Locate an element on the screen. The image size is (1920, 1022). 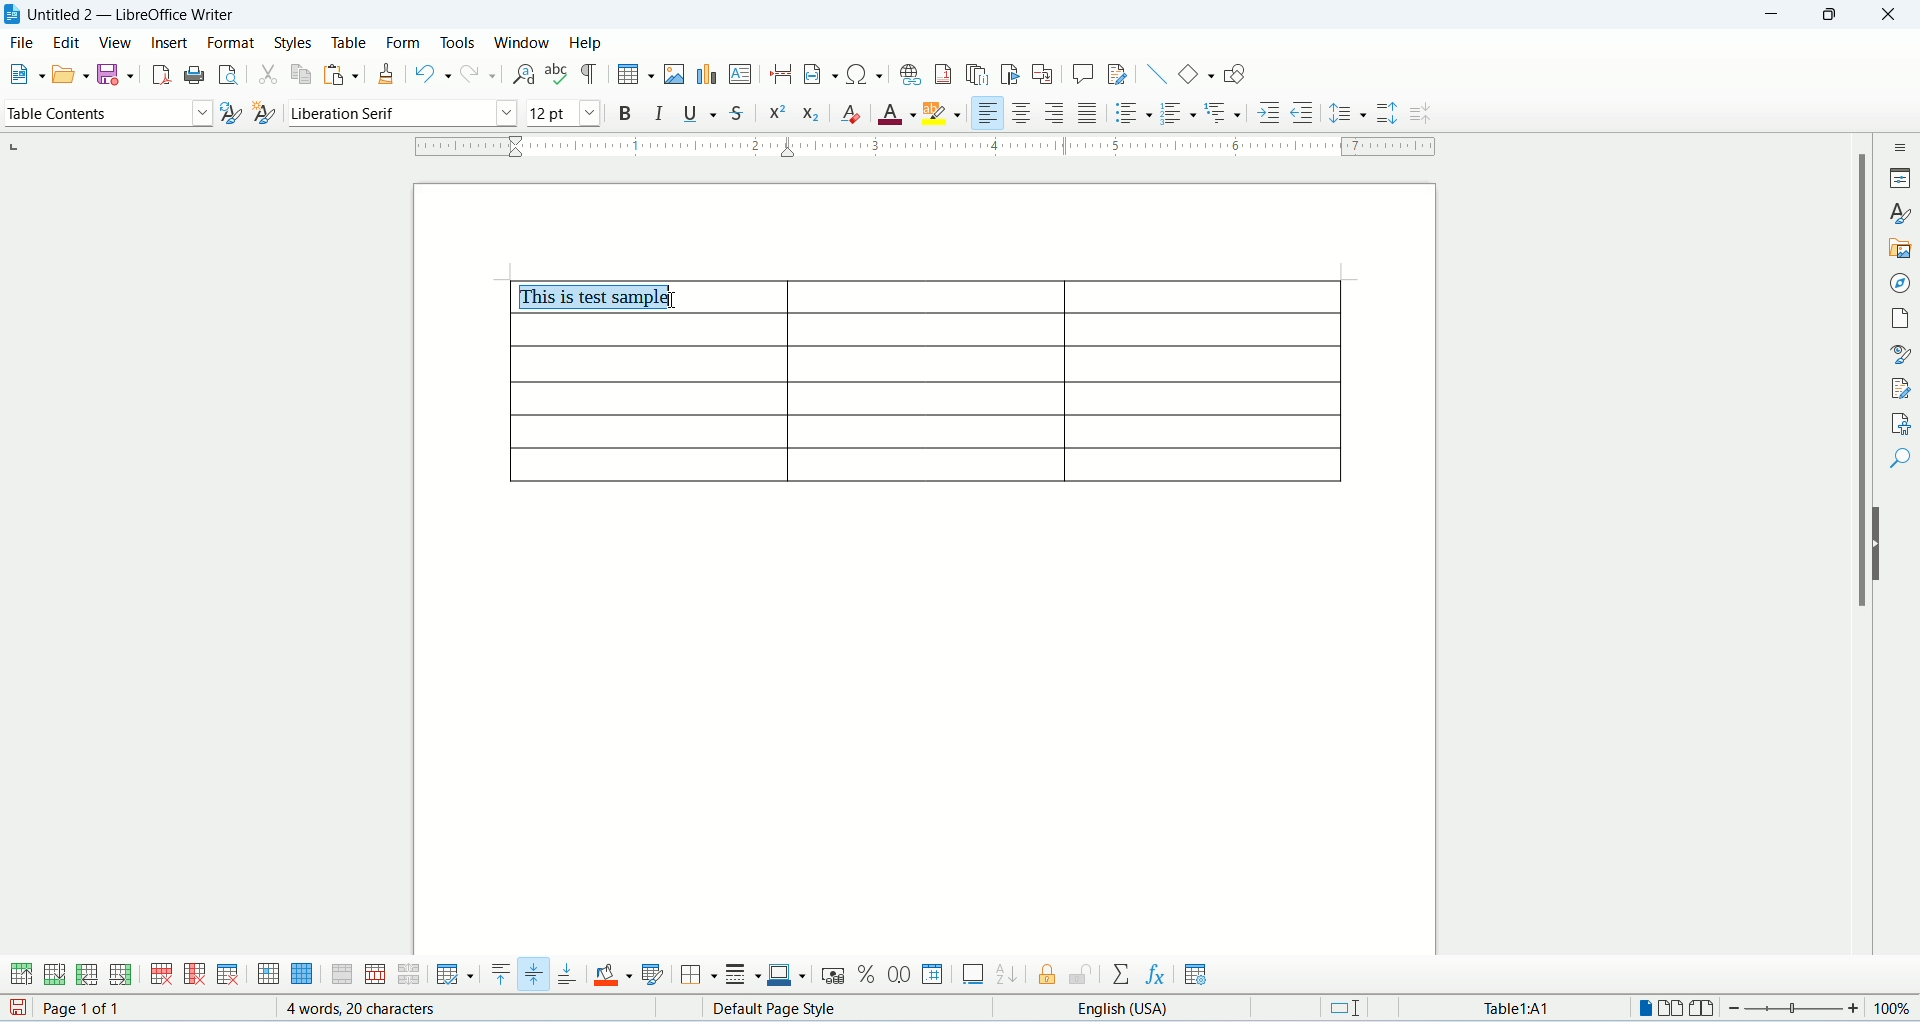
navigator is located at coordinates (1901, 281).